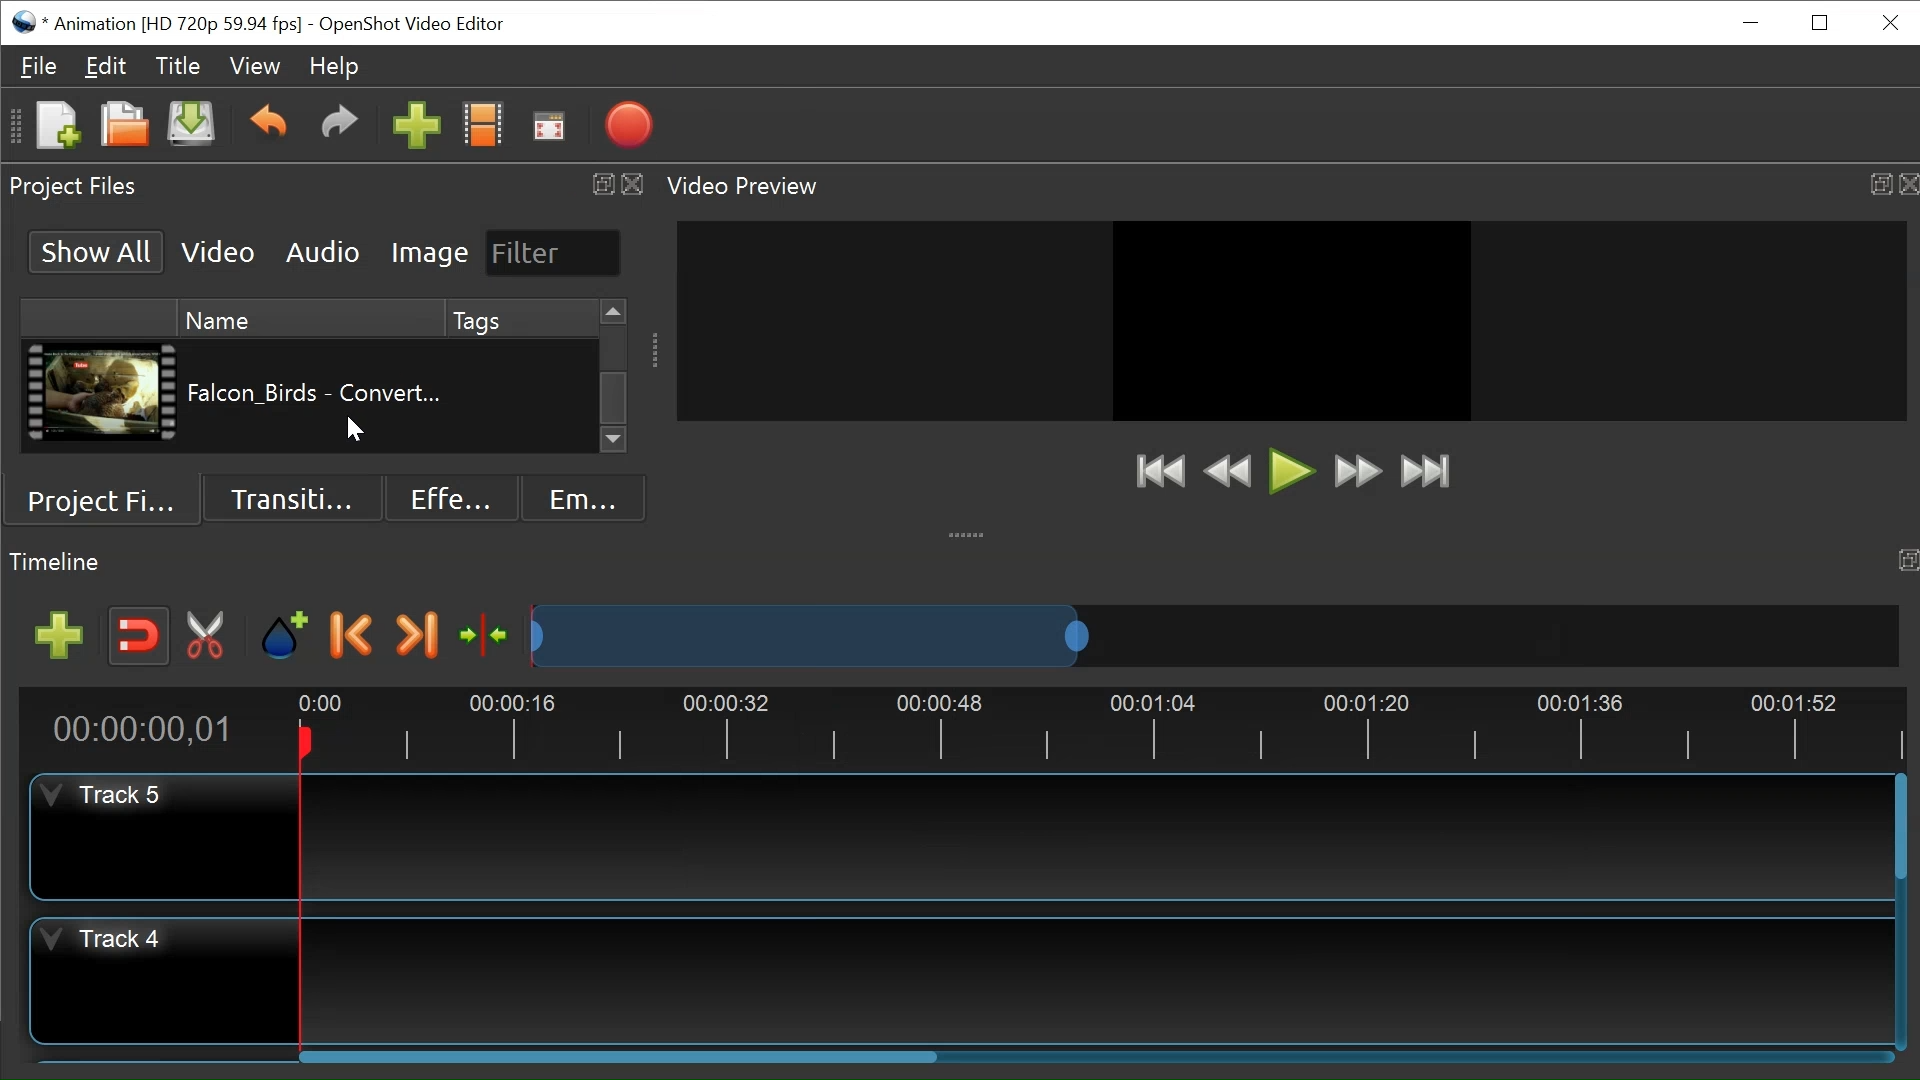 The width and height of the screenshot is (1920, 1080). Describe the element at coordinates (105, 66) in the screenshot. I see `Edit` at that location.